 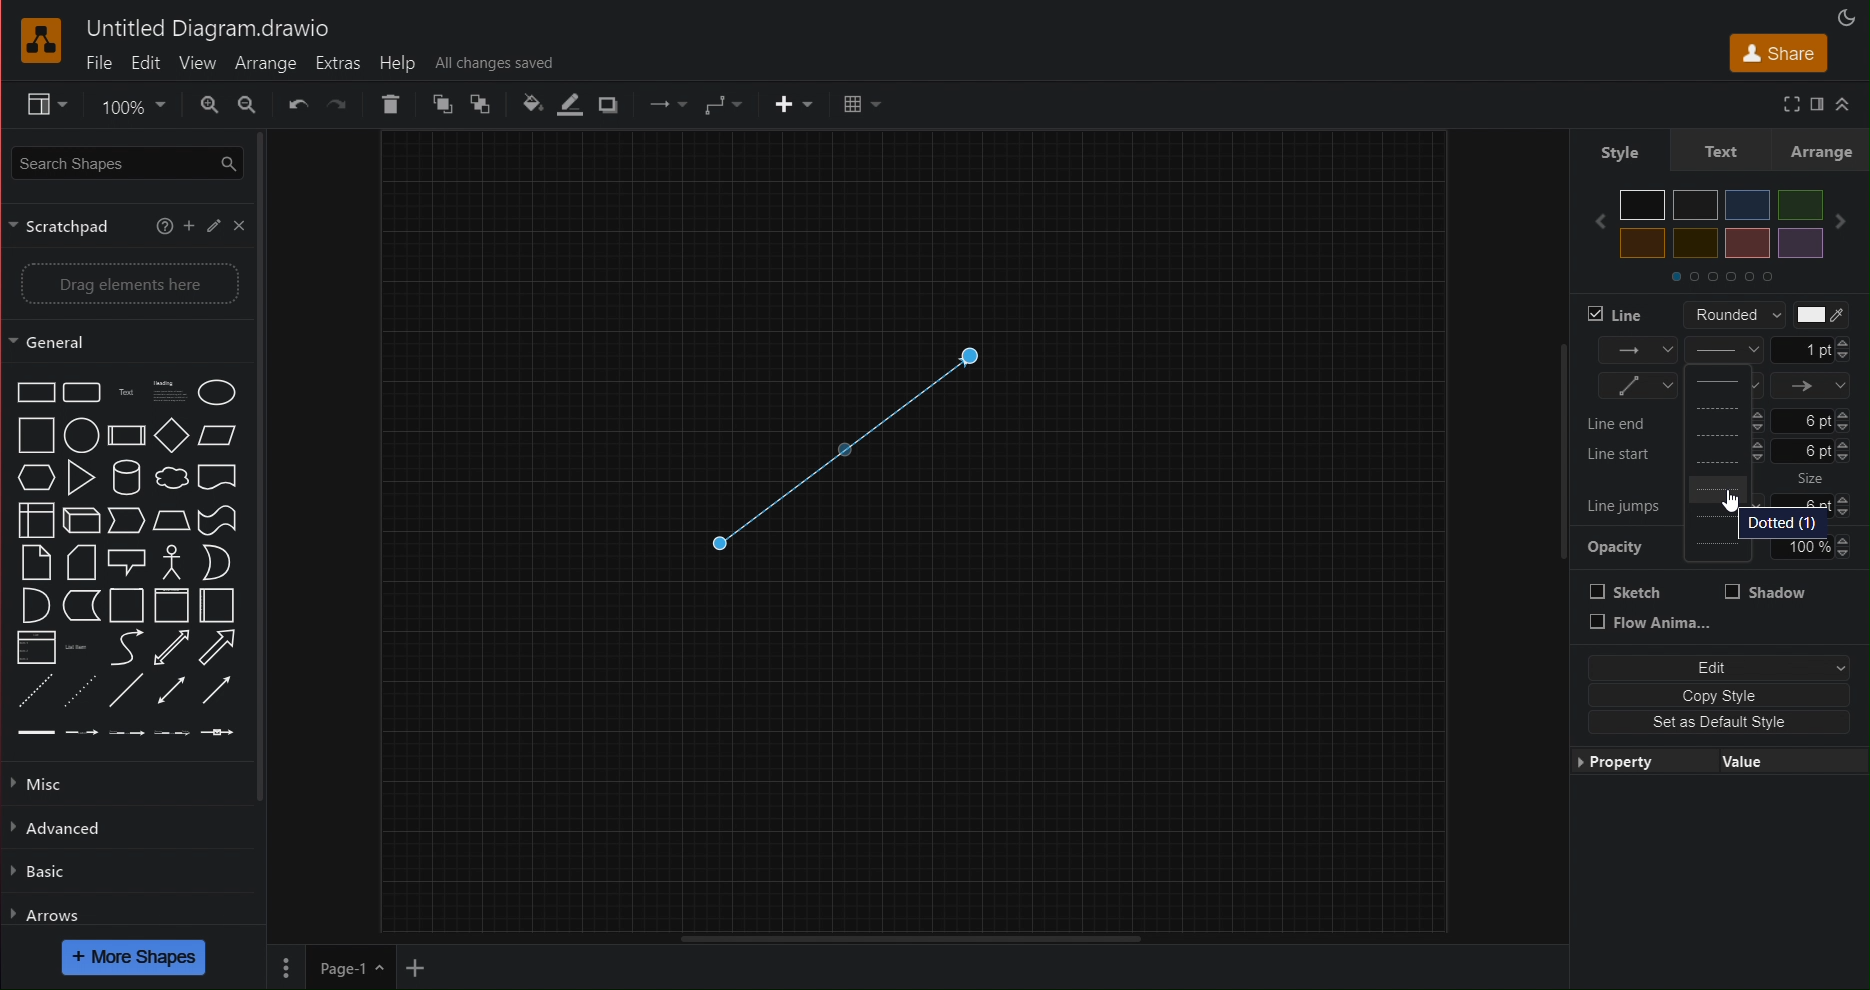 I want to click on Search Shapes, so click(x=123, y=161).